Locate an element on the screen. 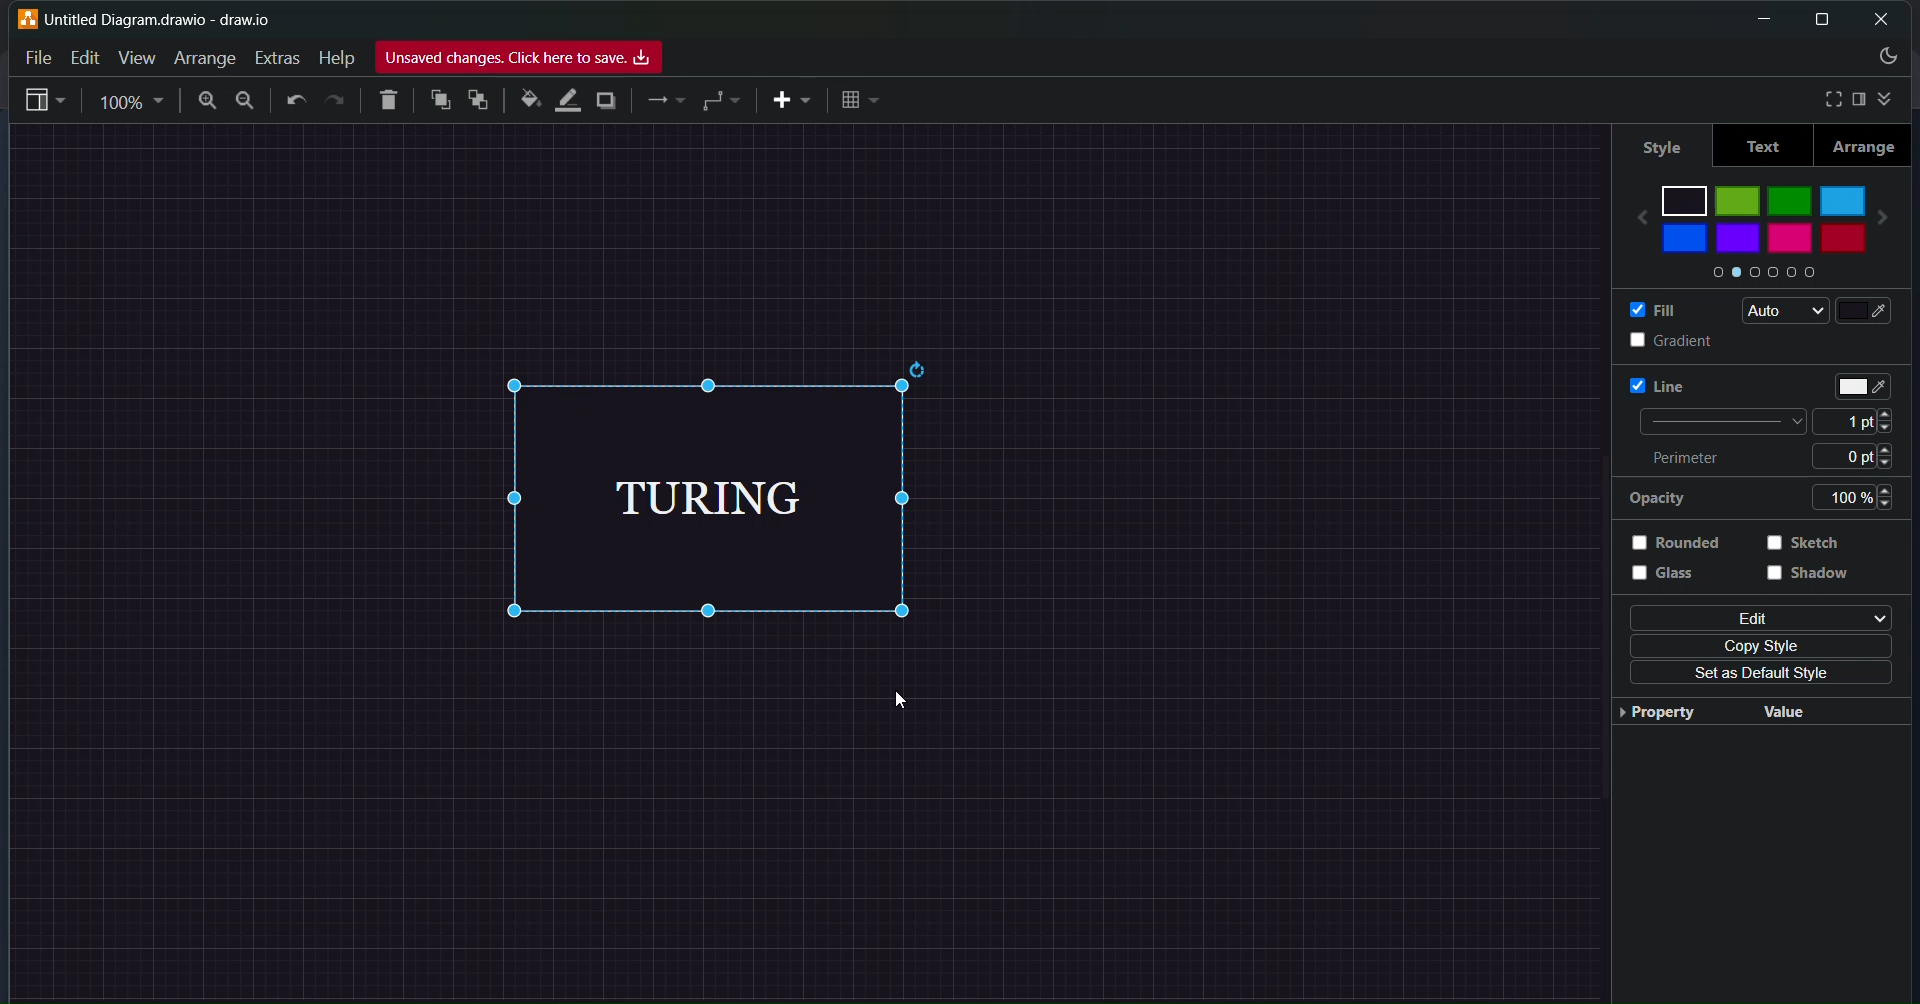 The width and height of the screenshot is (1920, 1004). color palletes is located at coordinates (1759, 275).